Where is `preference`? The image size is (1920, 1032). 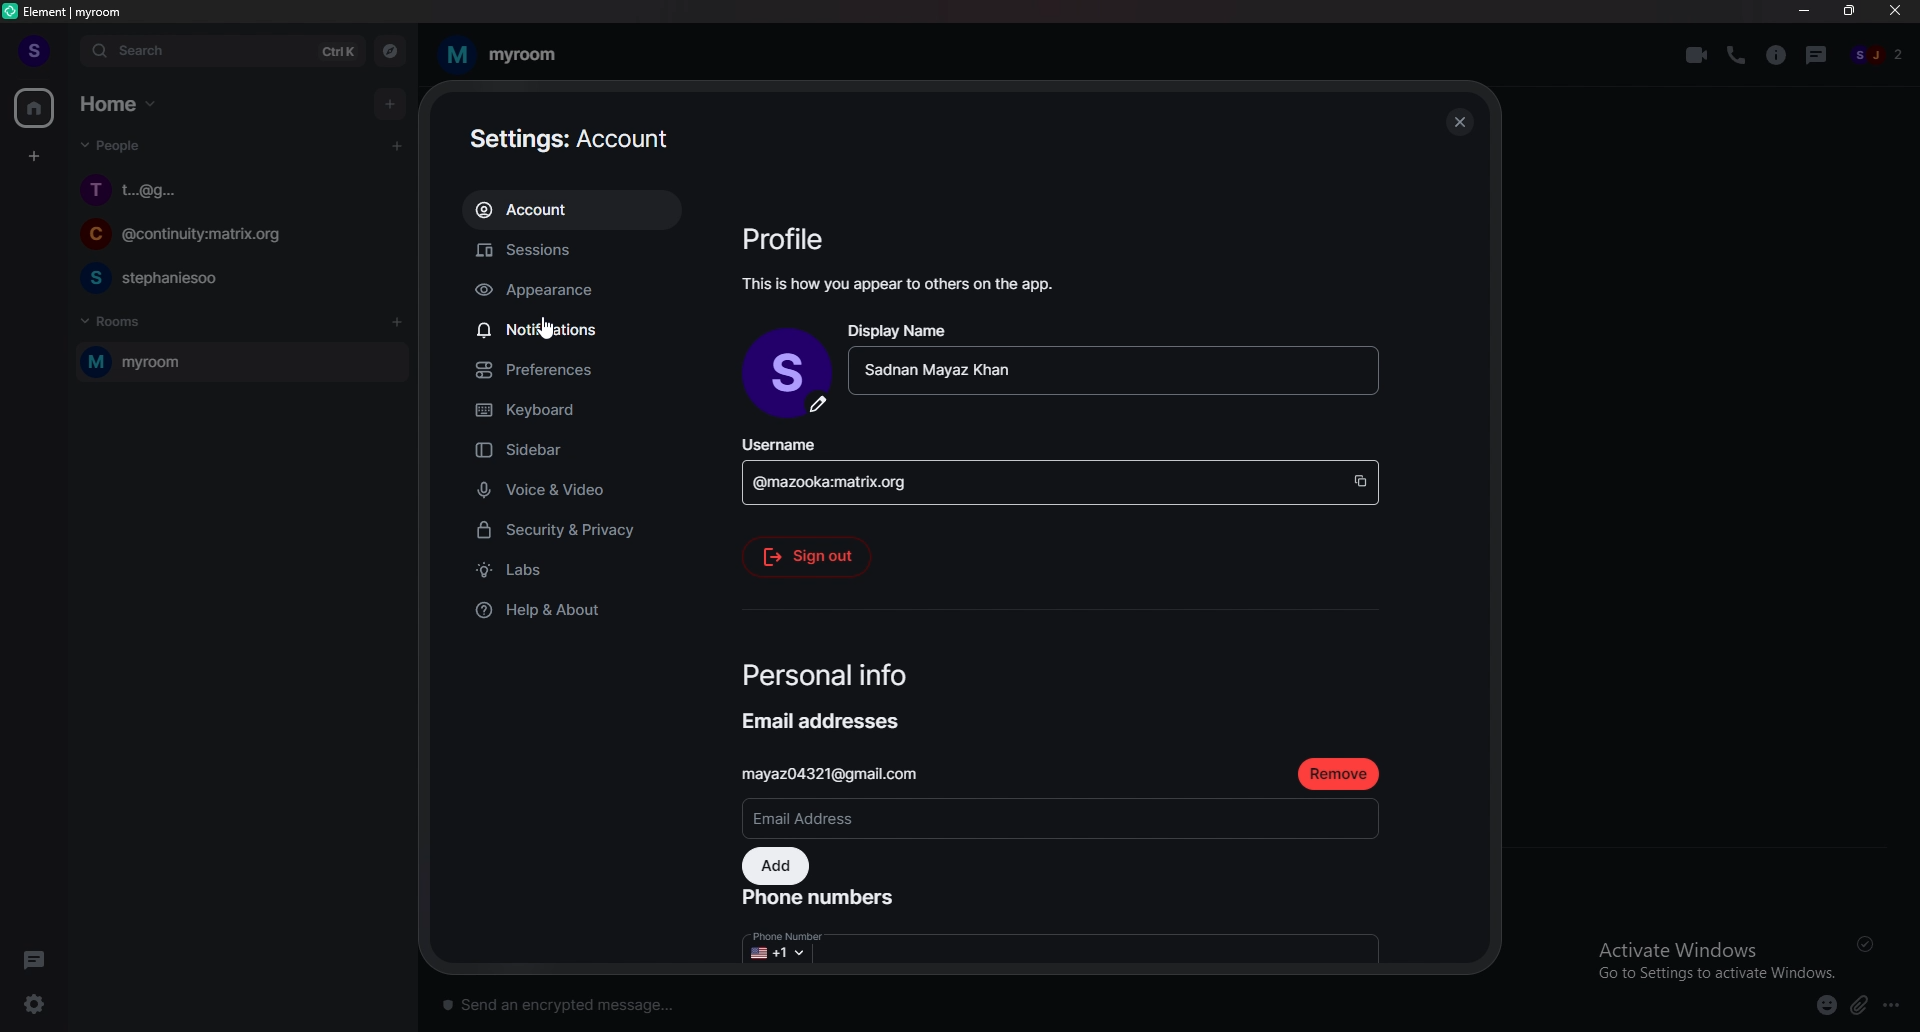
preference is located at coordinates (580, 370).